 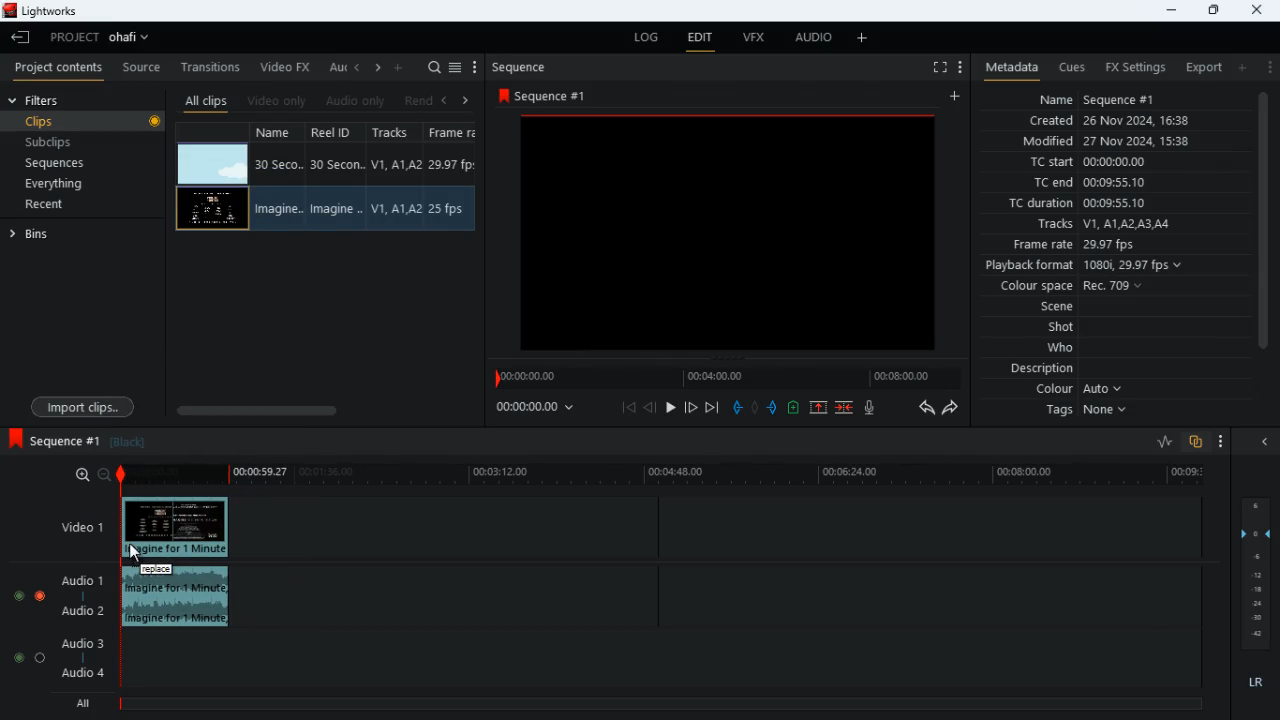 I want to click on layers, so click(x=1254, y=573).